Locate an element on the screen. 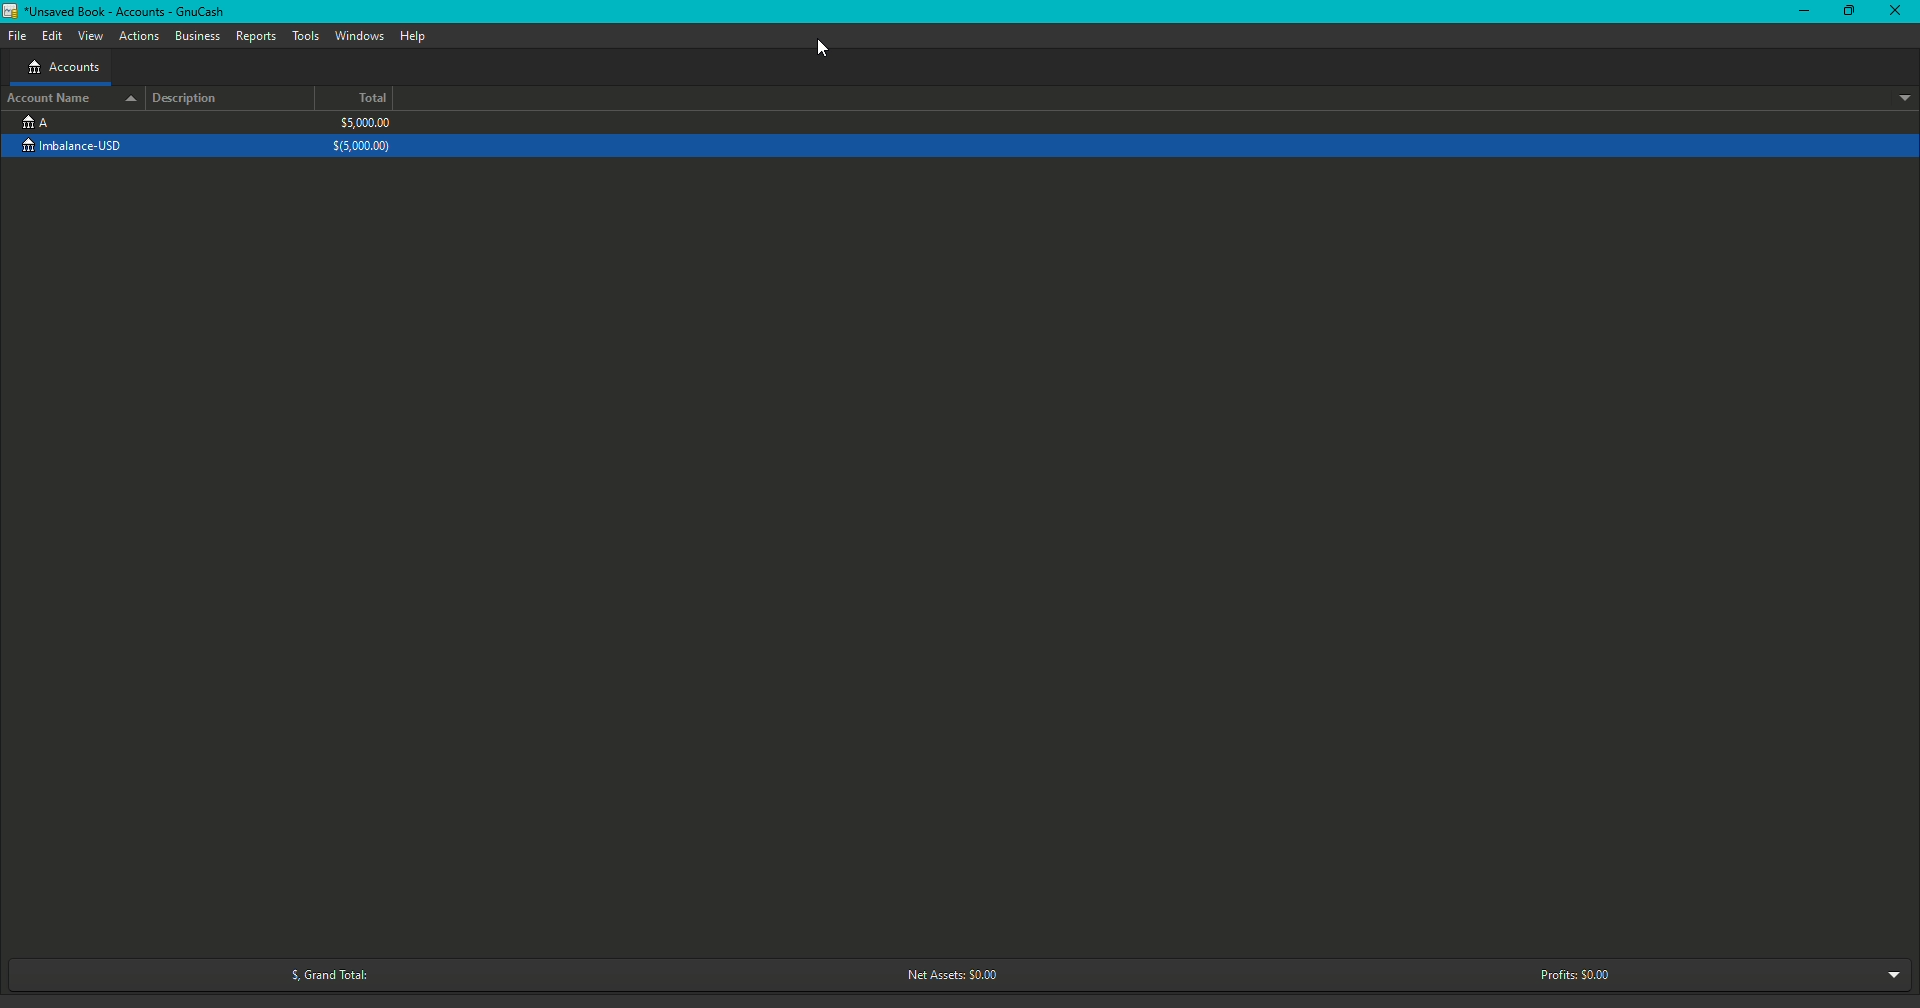 The width and height of the screenshot is (1920, 1008). Profits is located at coordinates (1575, 974).